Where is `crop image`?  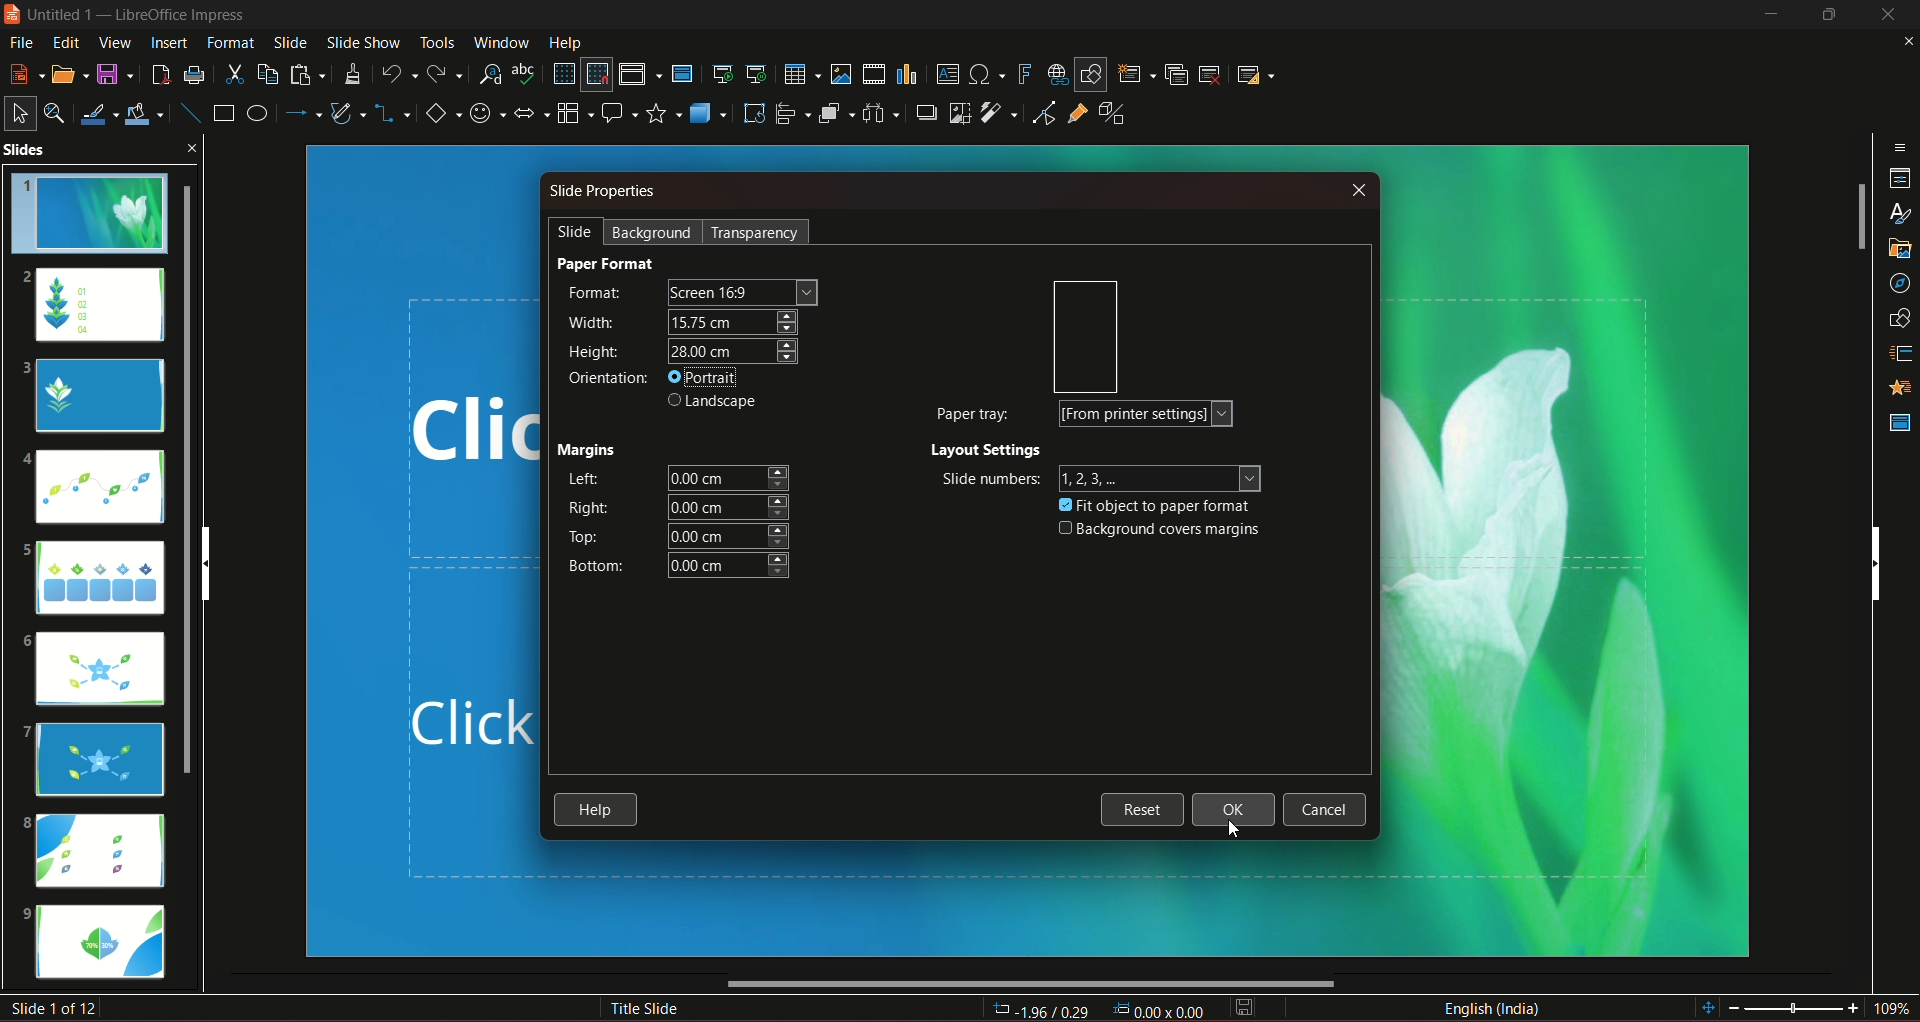
crop image is located at coordinates (958, 112).